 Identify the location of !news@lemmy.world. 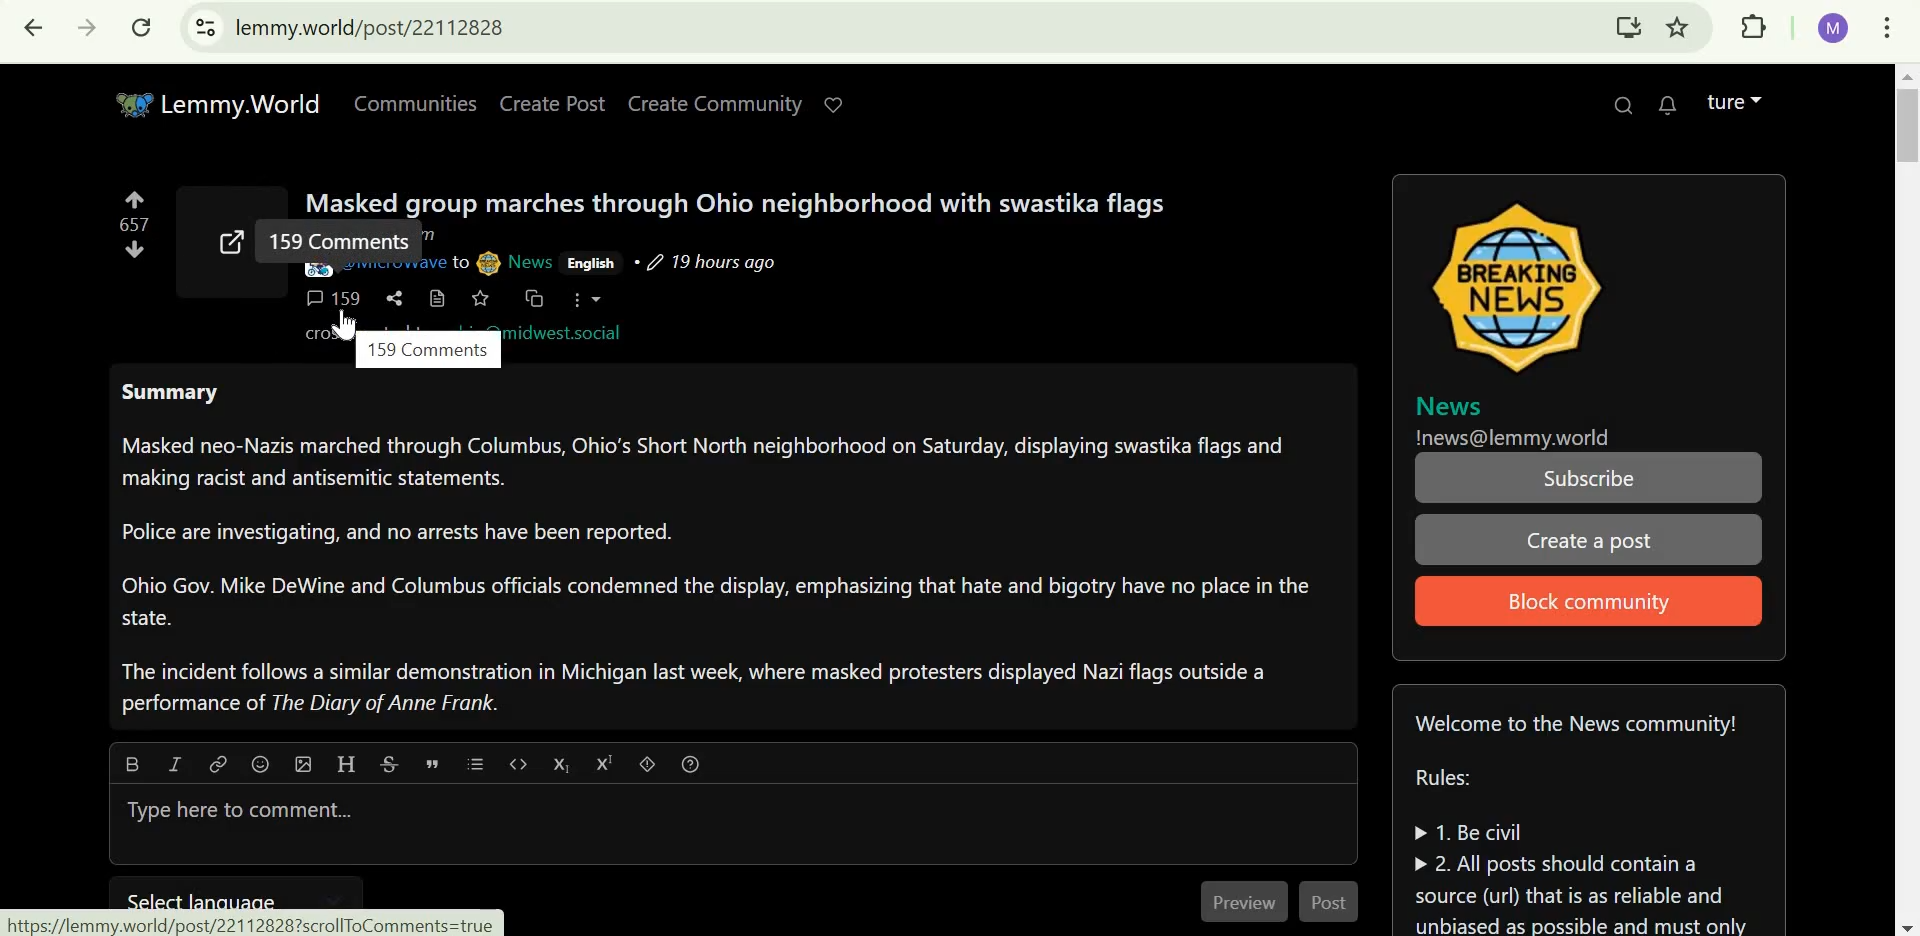
(1516, 438).